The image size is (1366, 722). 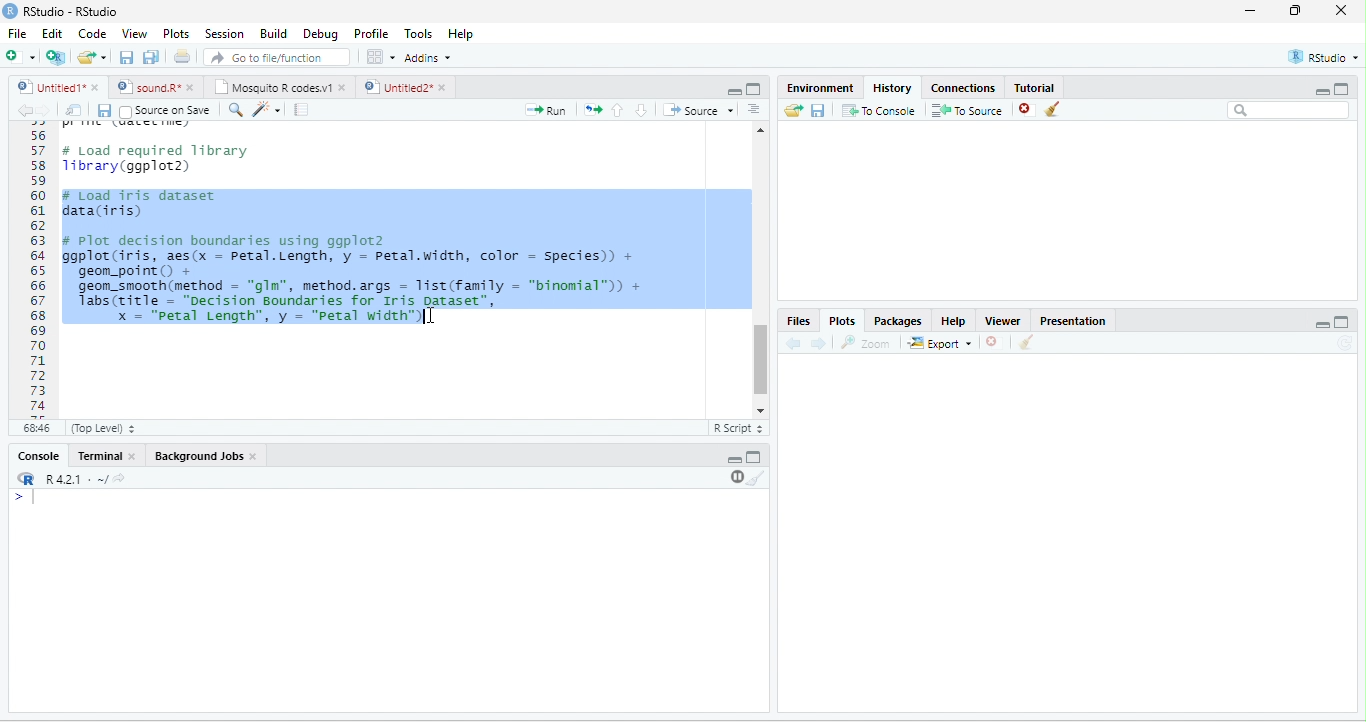 What do you see at coordinates (234, 110) in the screenshot?
I see `search` at bounding box center [234, 110].